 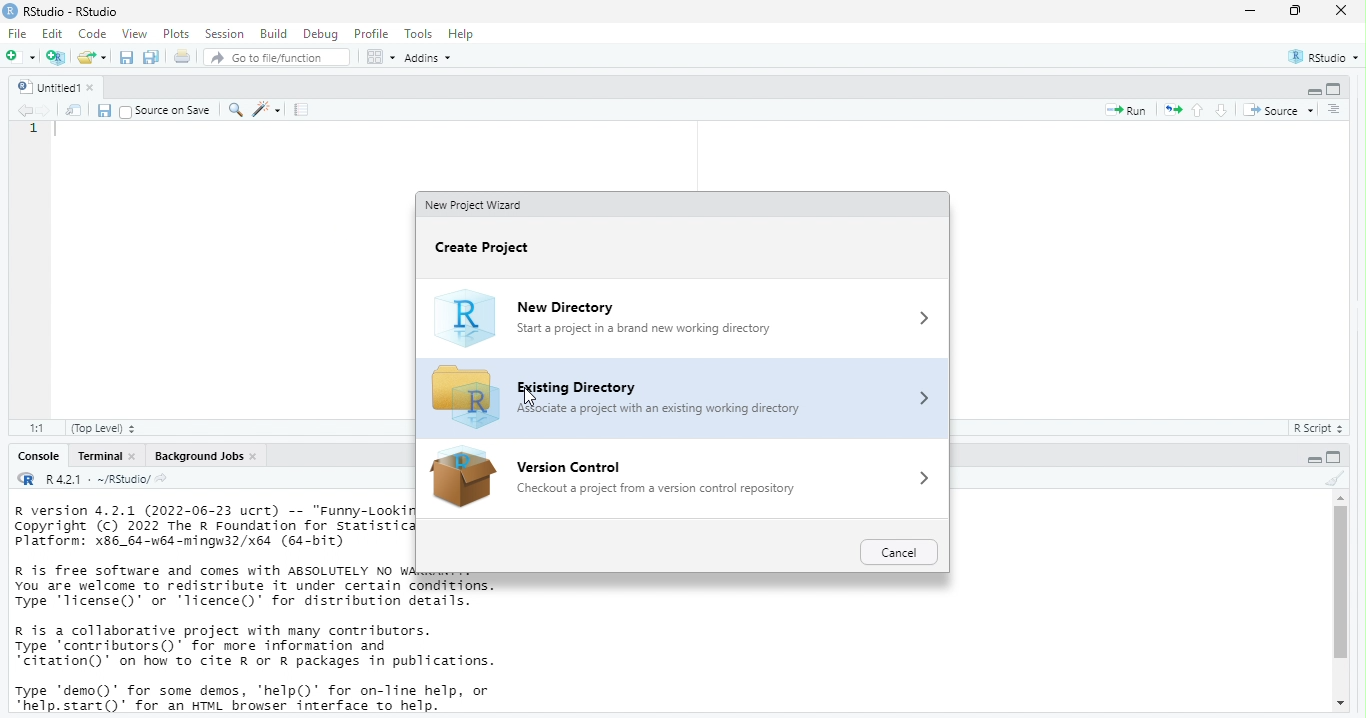 What do you see at coordinates (233, 109) in the screenshot?
I see `find/replace` at bounding box center [233, 109].